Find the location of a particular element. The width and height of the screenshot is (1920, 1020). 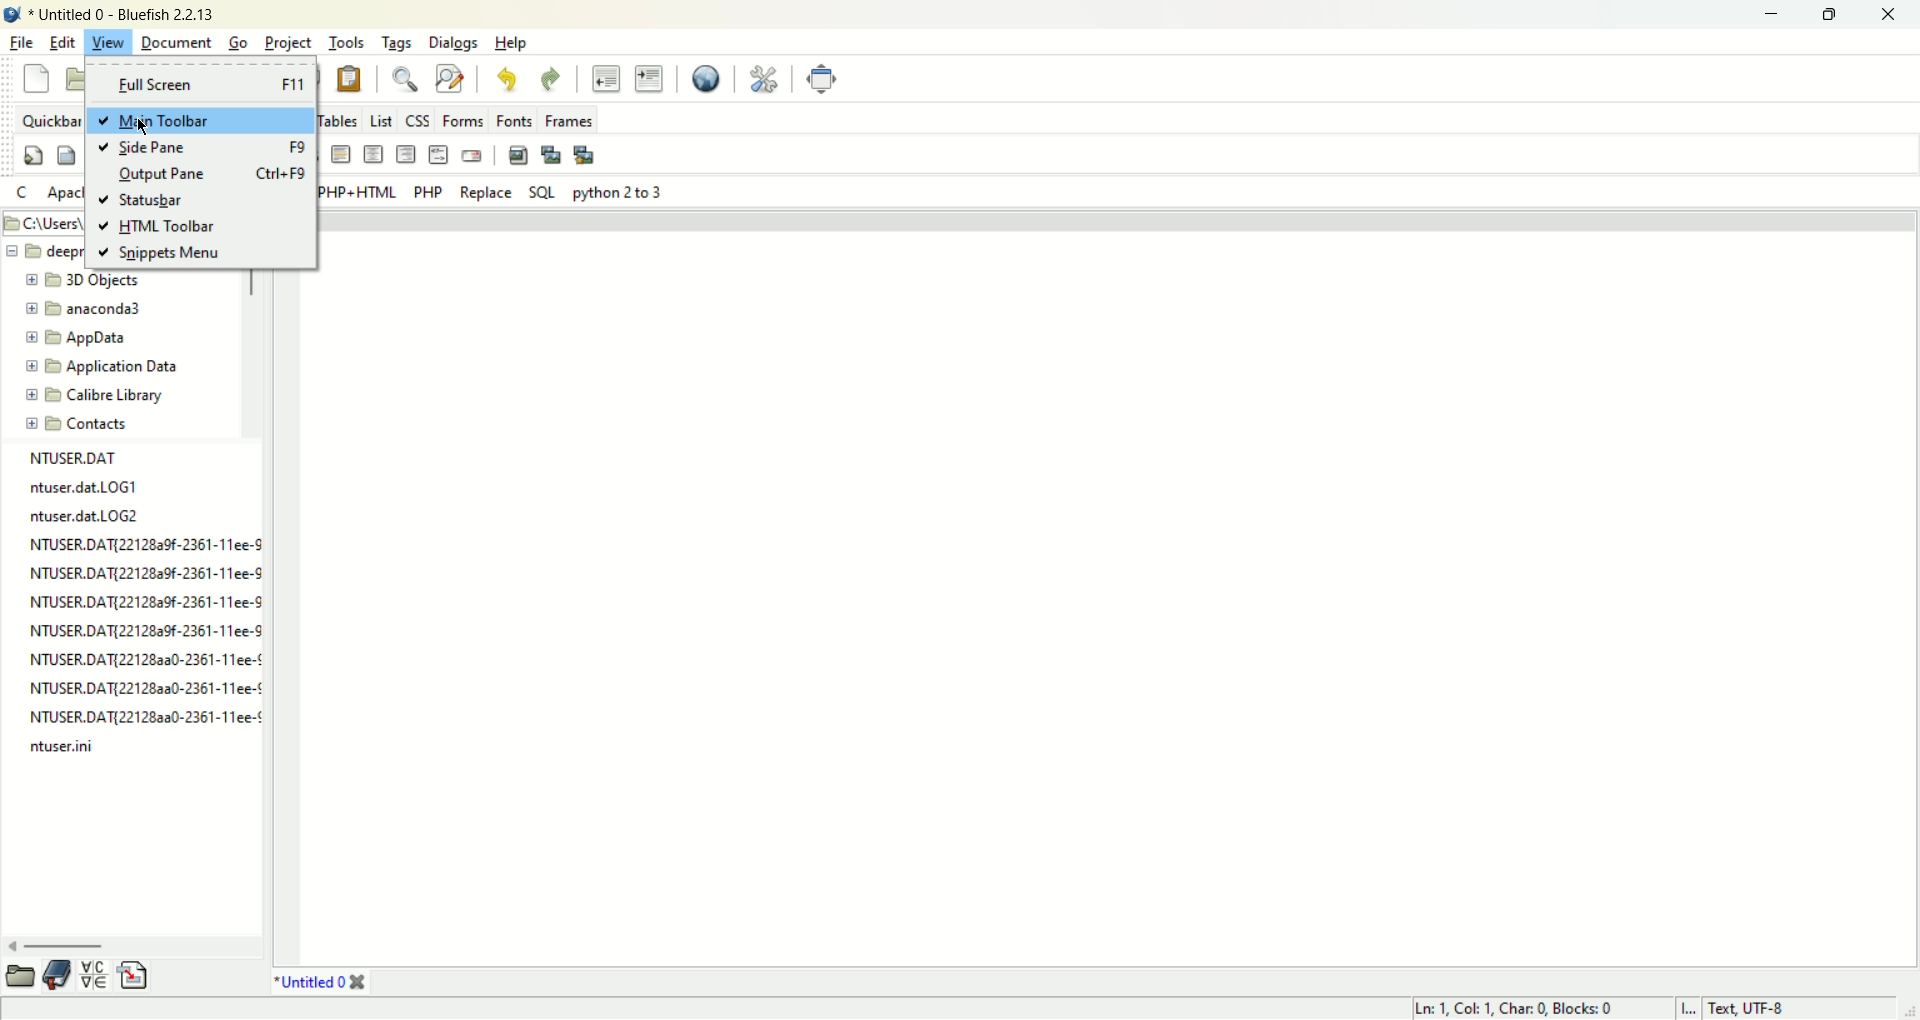

NTUSER.DAT{22128a9f-2361-11ee-9 is located at coordinates (147, 573).